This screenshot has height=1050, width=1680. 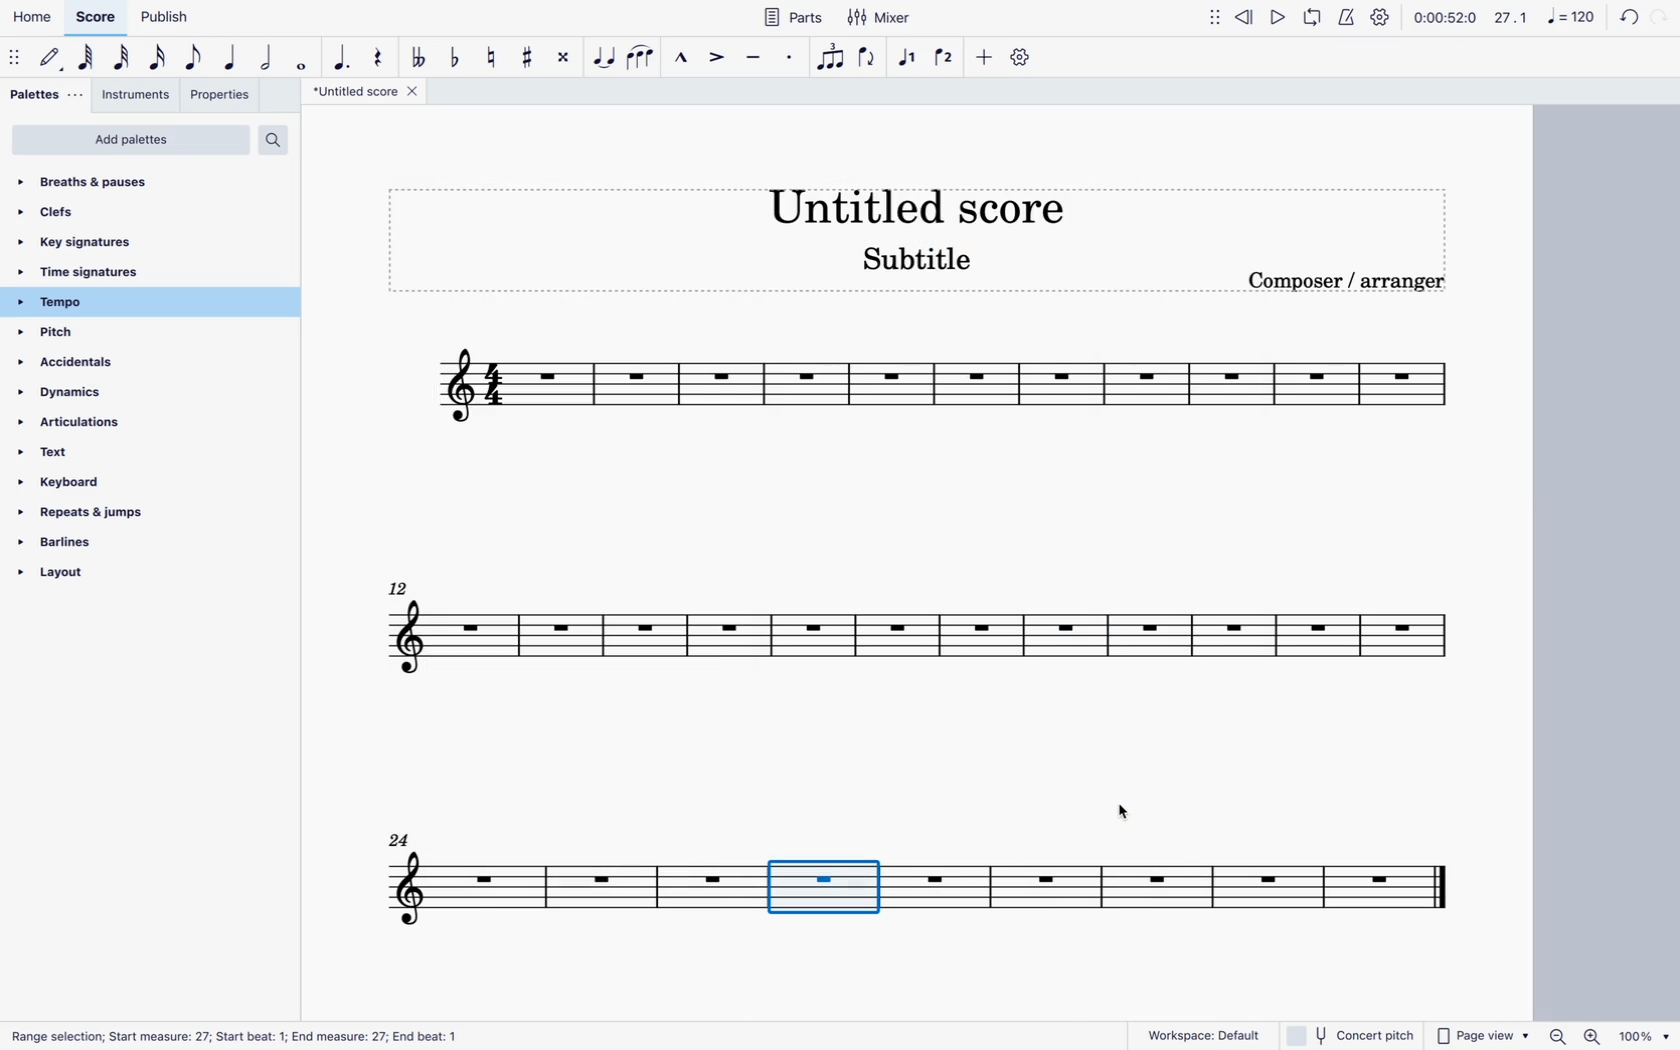 What do you see at coordinates (1276, 17) in the screenshot?
I see `play` at bounding box center [1276, 17].